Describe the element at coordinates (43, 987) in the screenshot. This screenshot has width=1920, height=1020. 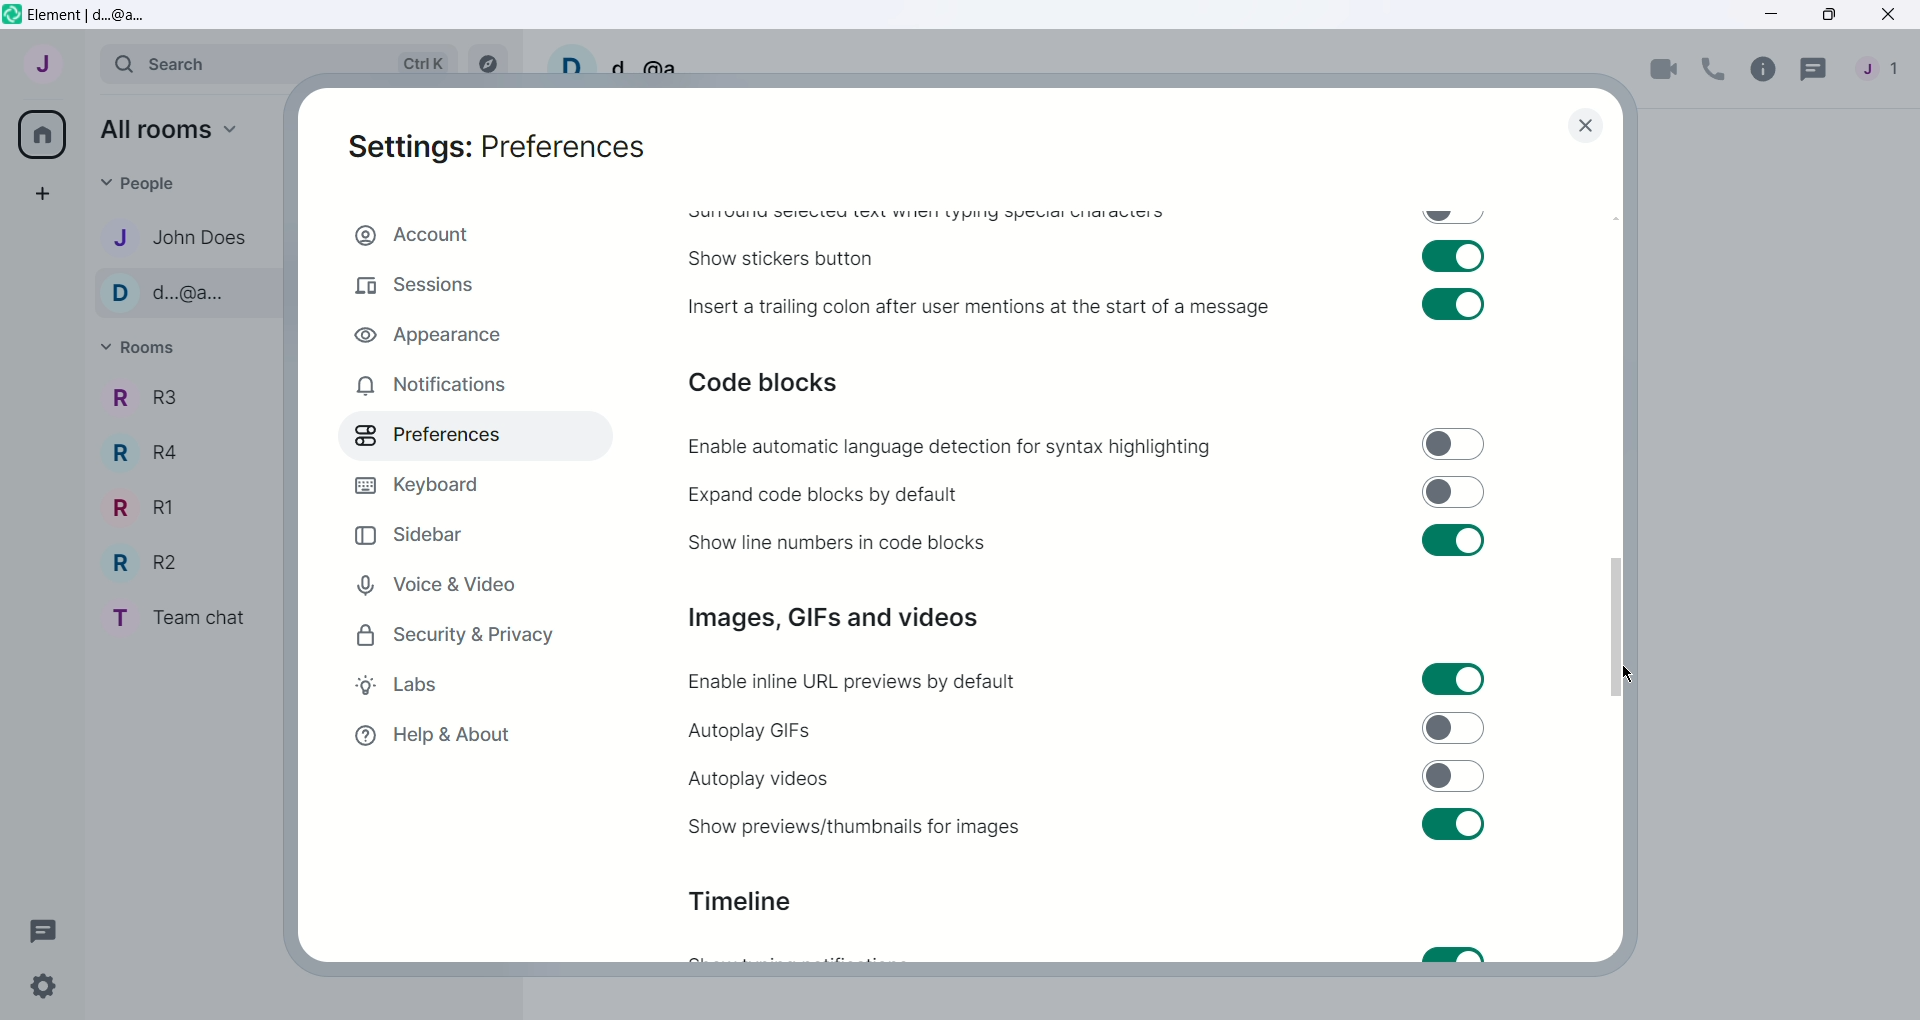
I see `Quick Settings` at that location.